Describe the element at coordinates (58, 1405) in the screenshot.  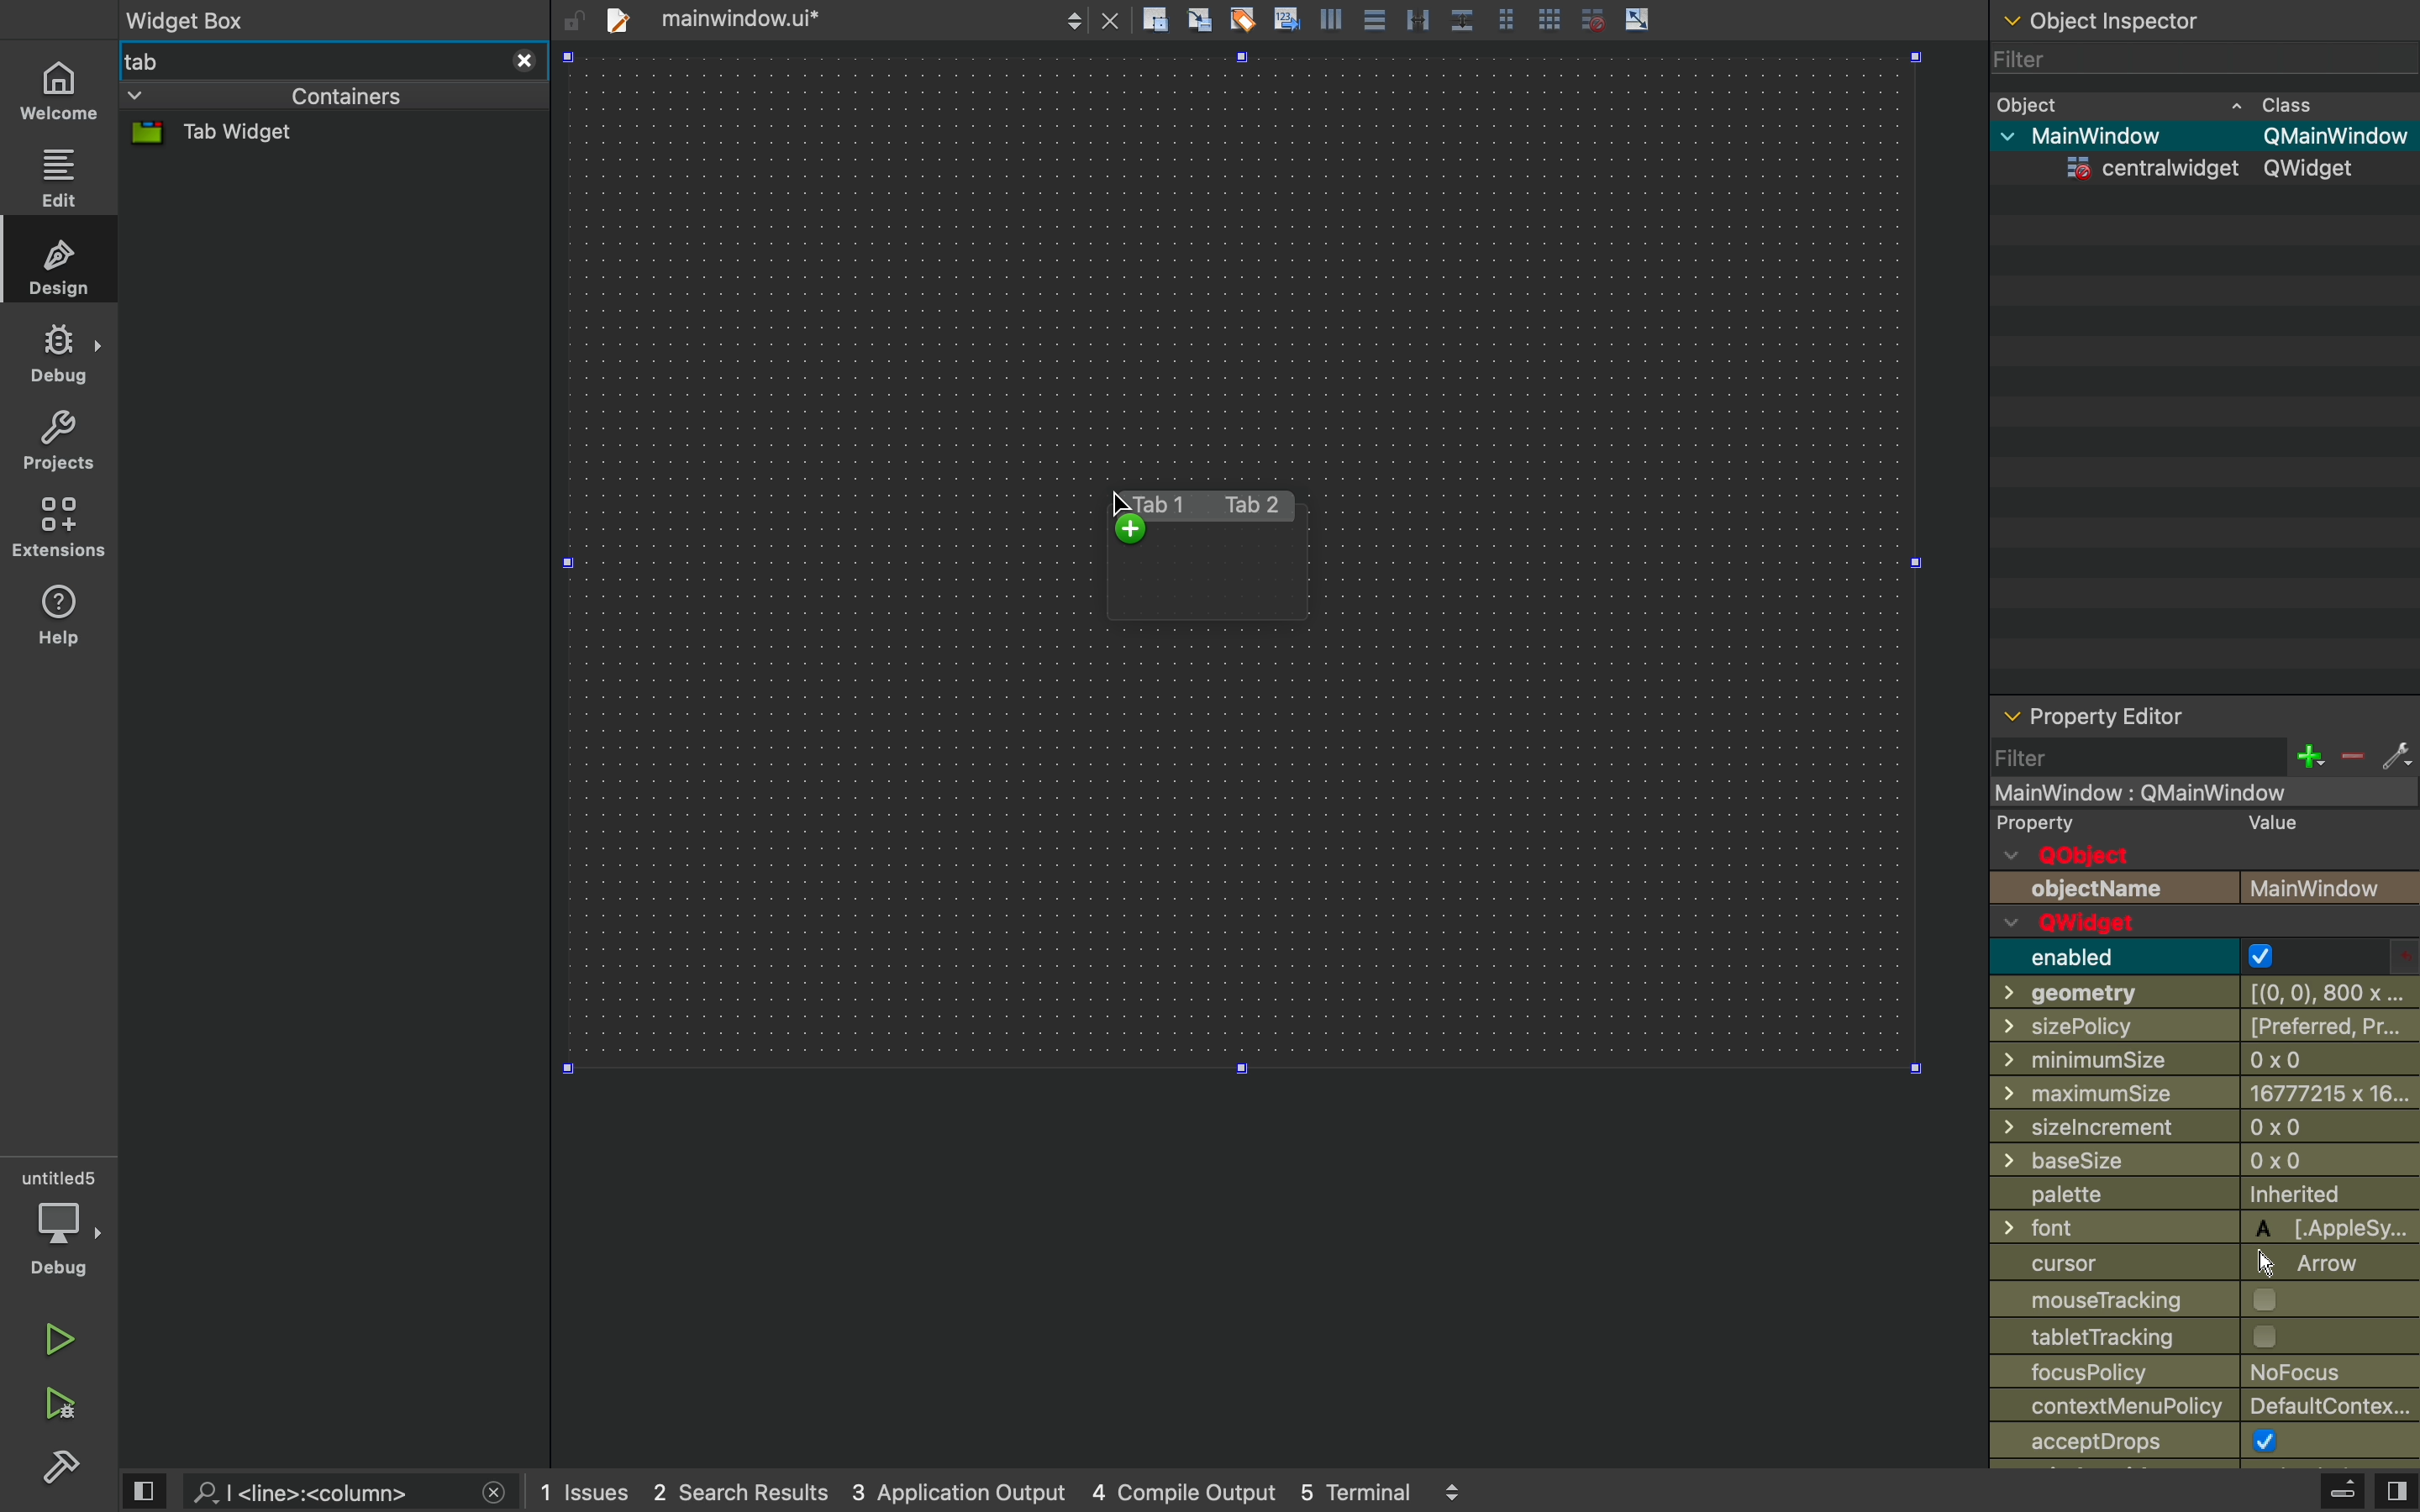
I see `run and debug` at that location.